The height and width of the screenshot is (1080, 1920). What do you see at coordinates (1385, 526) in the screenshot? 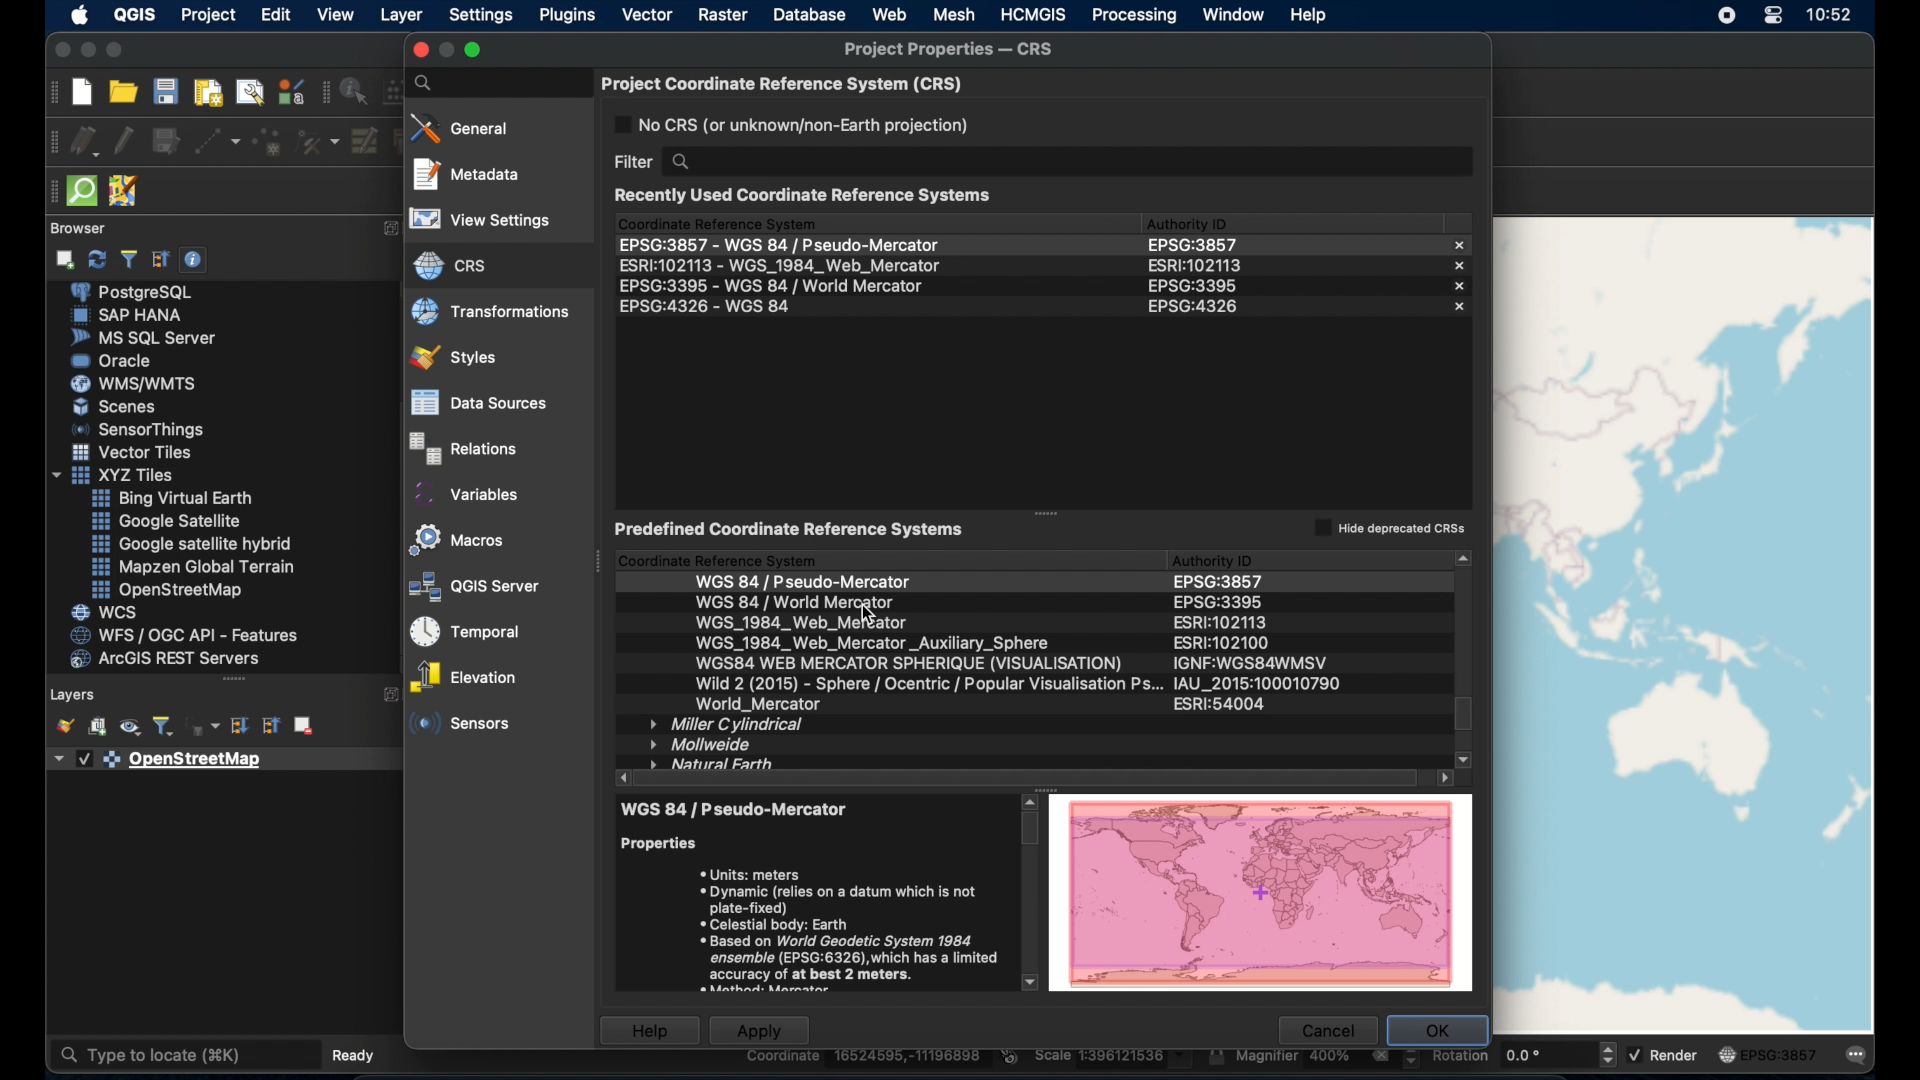
I see `hide depreciated csrs checkbox` at bounding box center [1385, 526].